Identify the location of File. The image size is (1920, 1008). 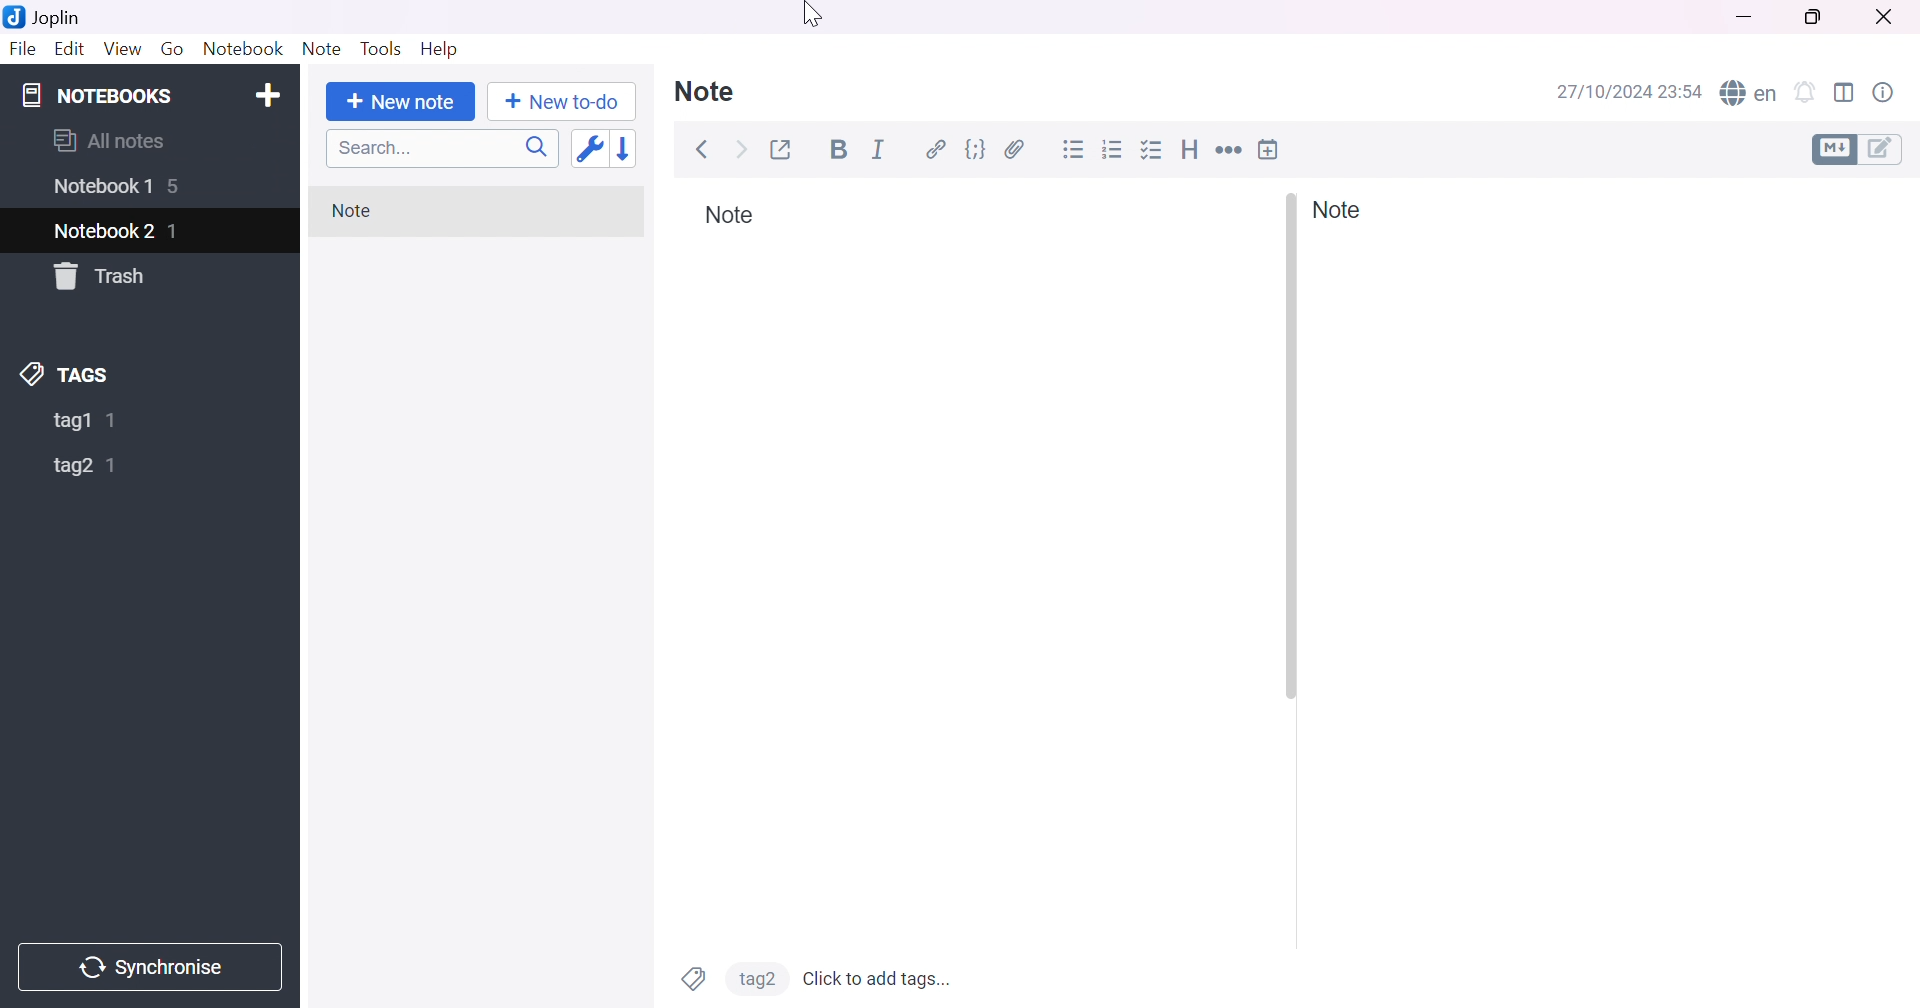
(20, 49).